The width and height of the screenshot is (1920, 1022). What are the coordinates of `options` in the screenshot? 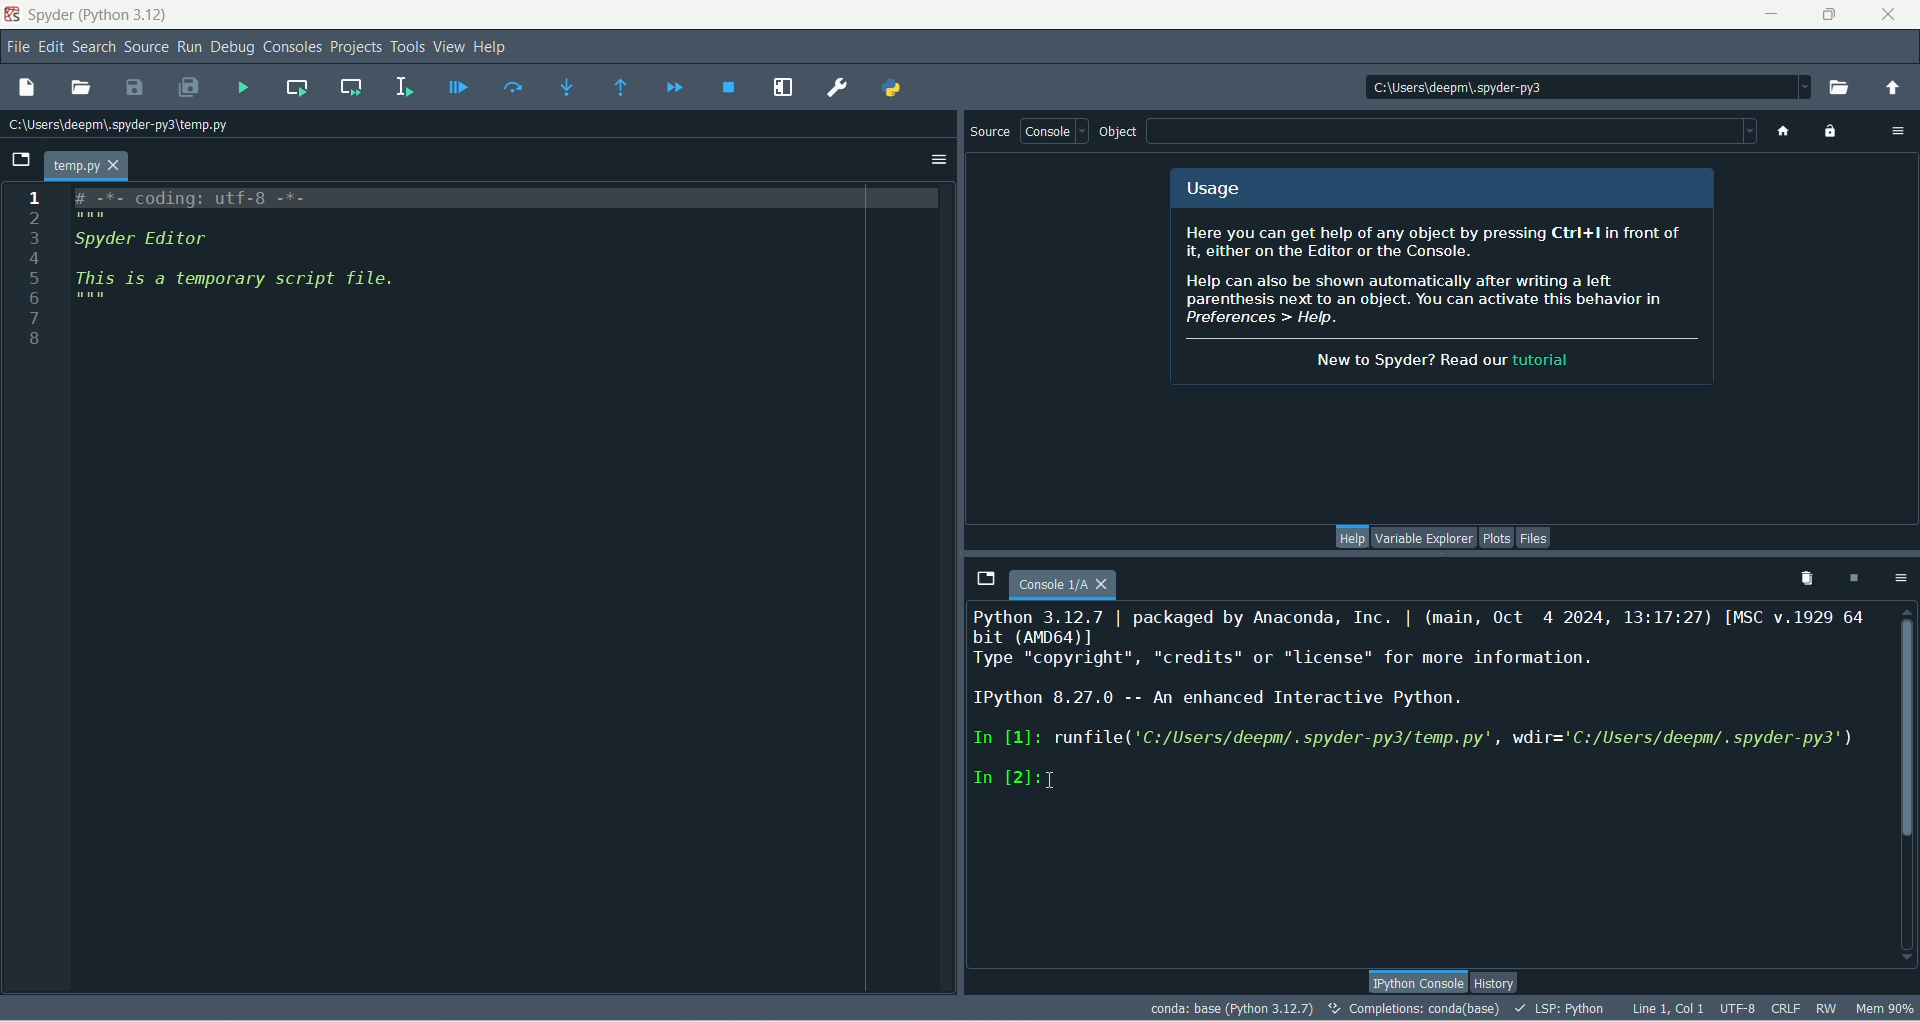 It's located at (1900, 576).